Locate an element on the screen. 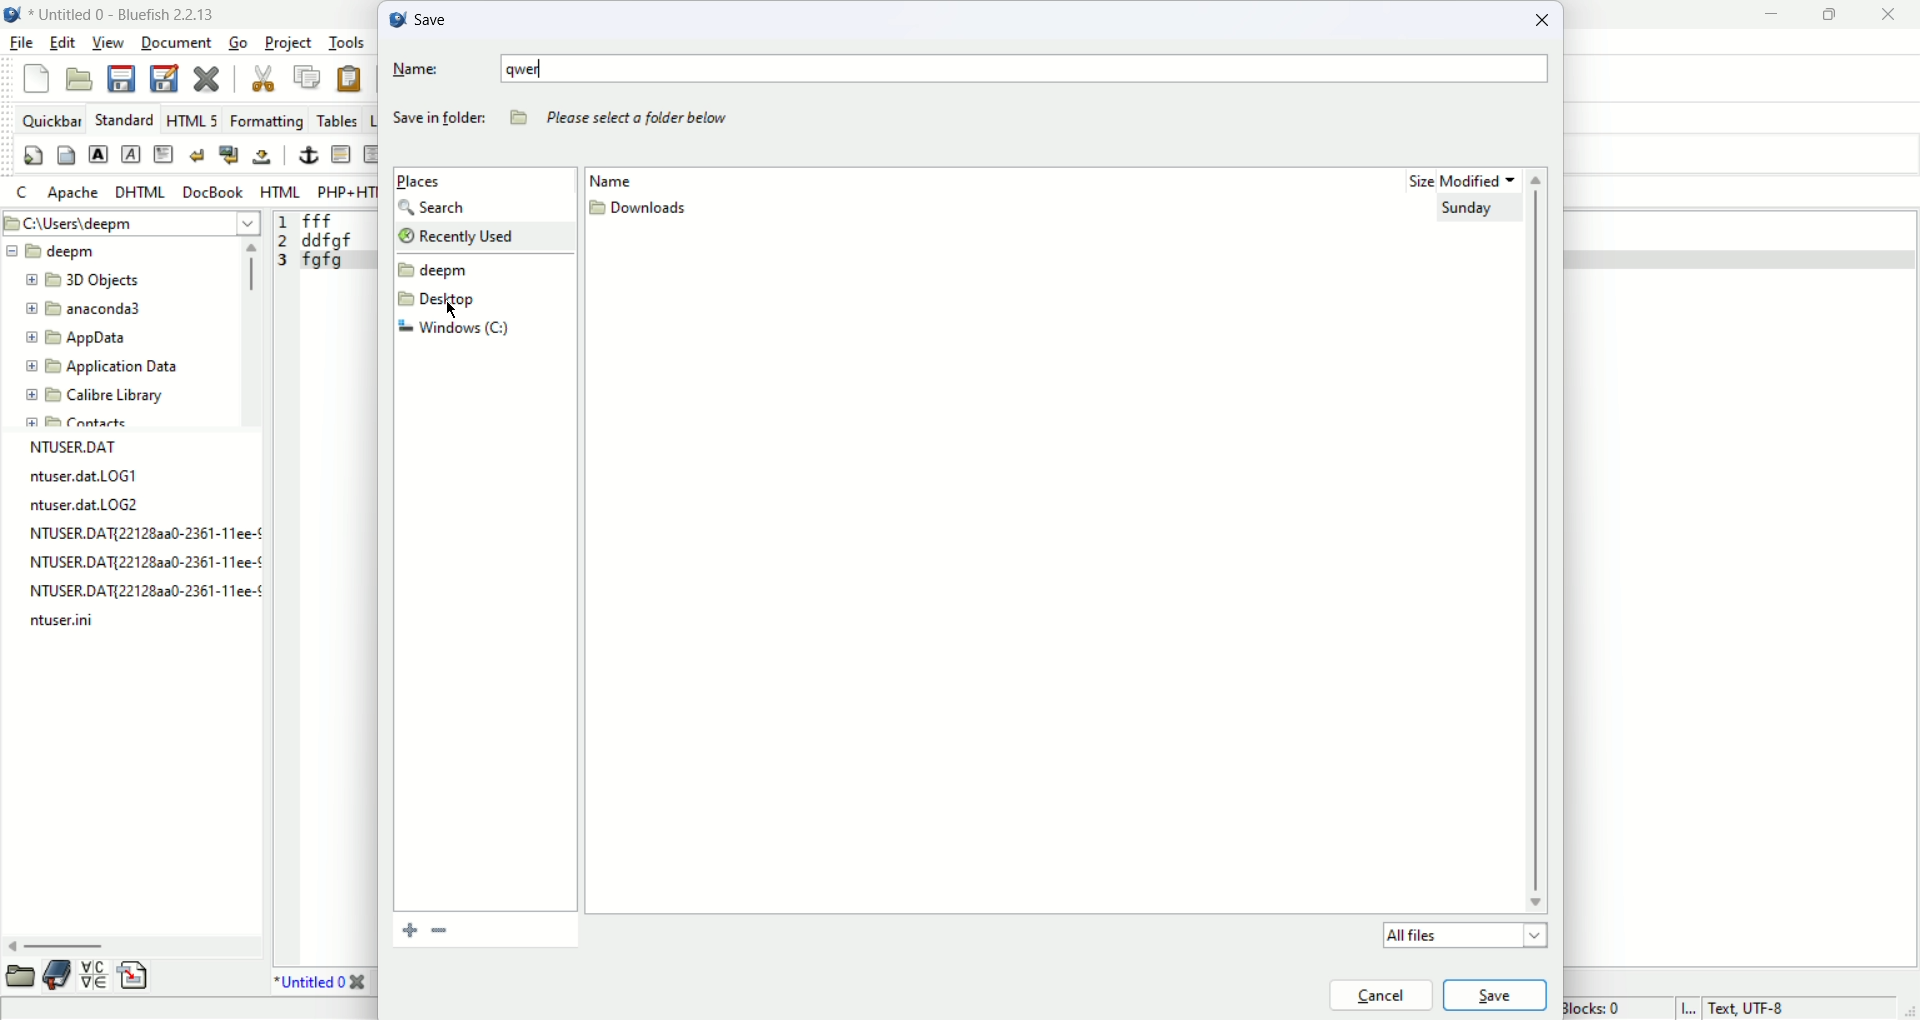 This screenshot has height=1020, width=1920. app is located at coordinates (77, 337).